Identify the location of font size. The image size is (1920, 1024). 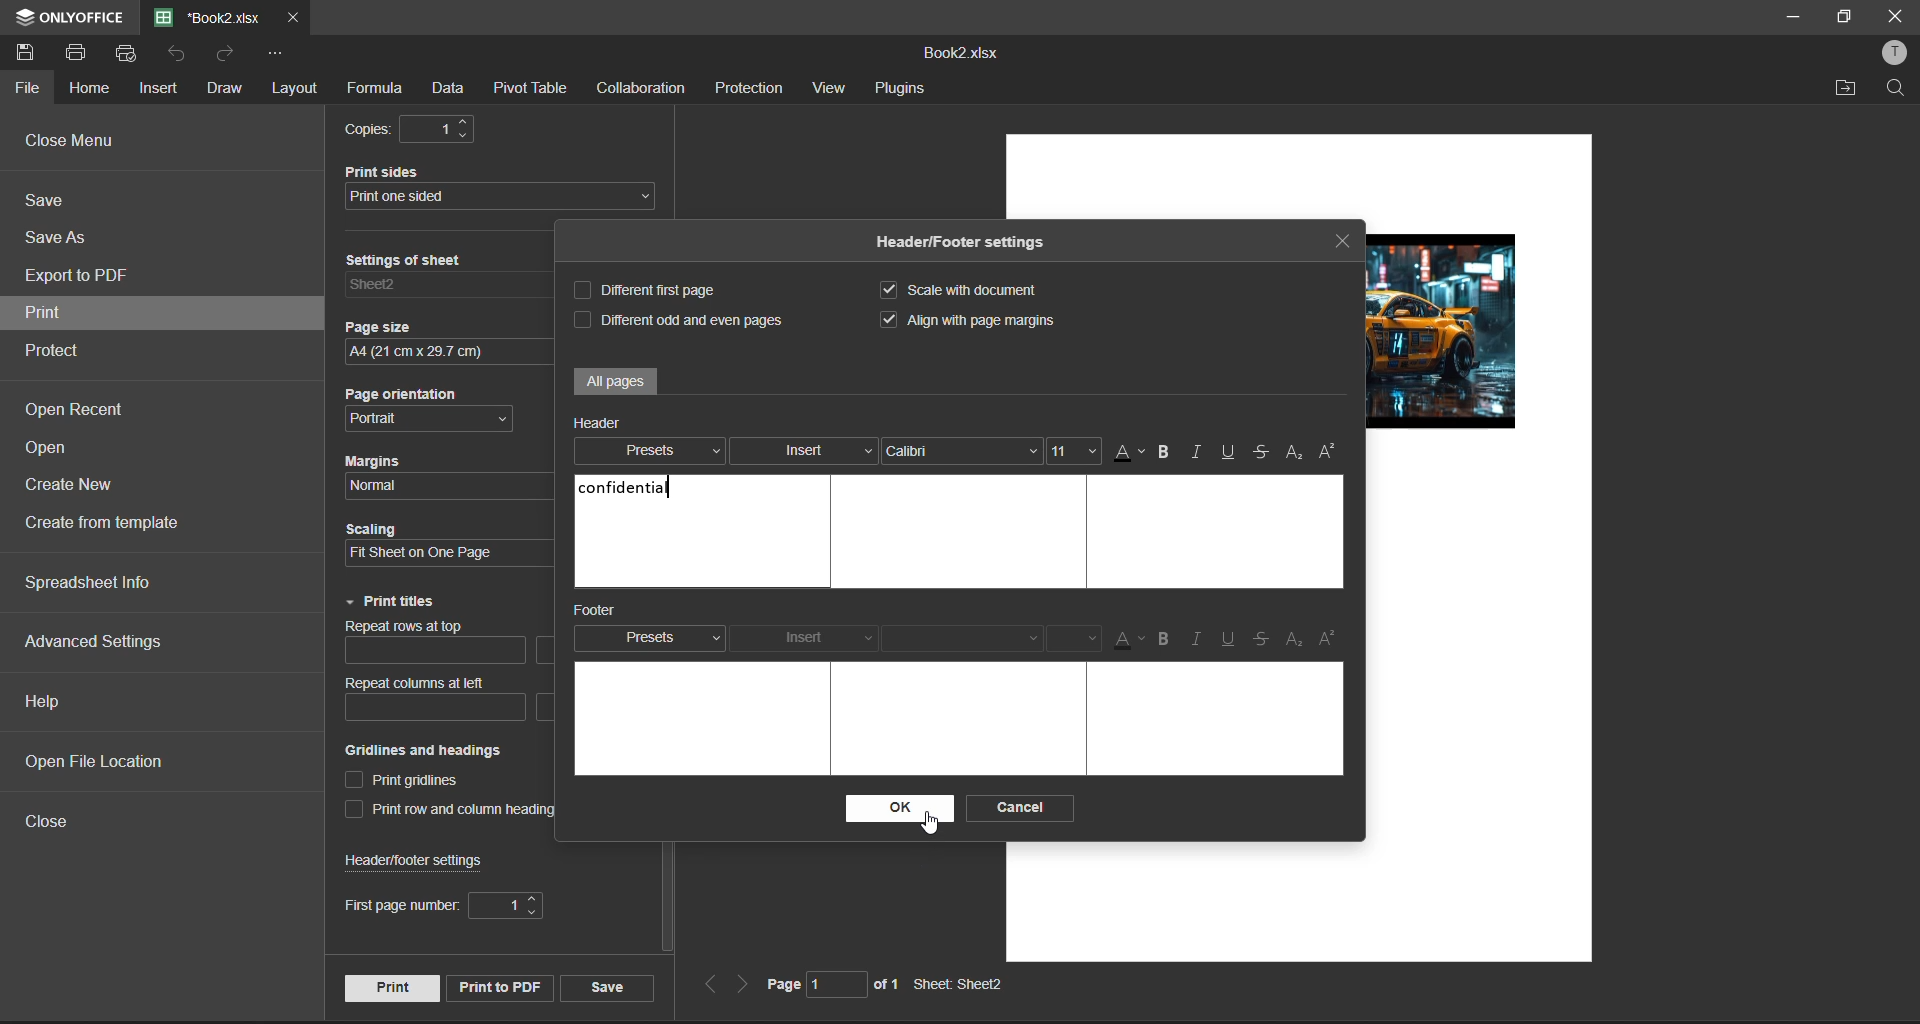
(1074, 452).